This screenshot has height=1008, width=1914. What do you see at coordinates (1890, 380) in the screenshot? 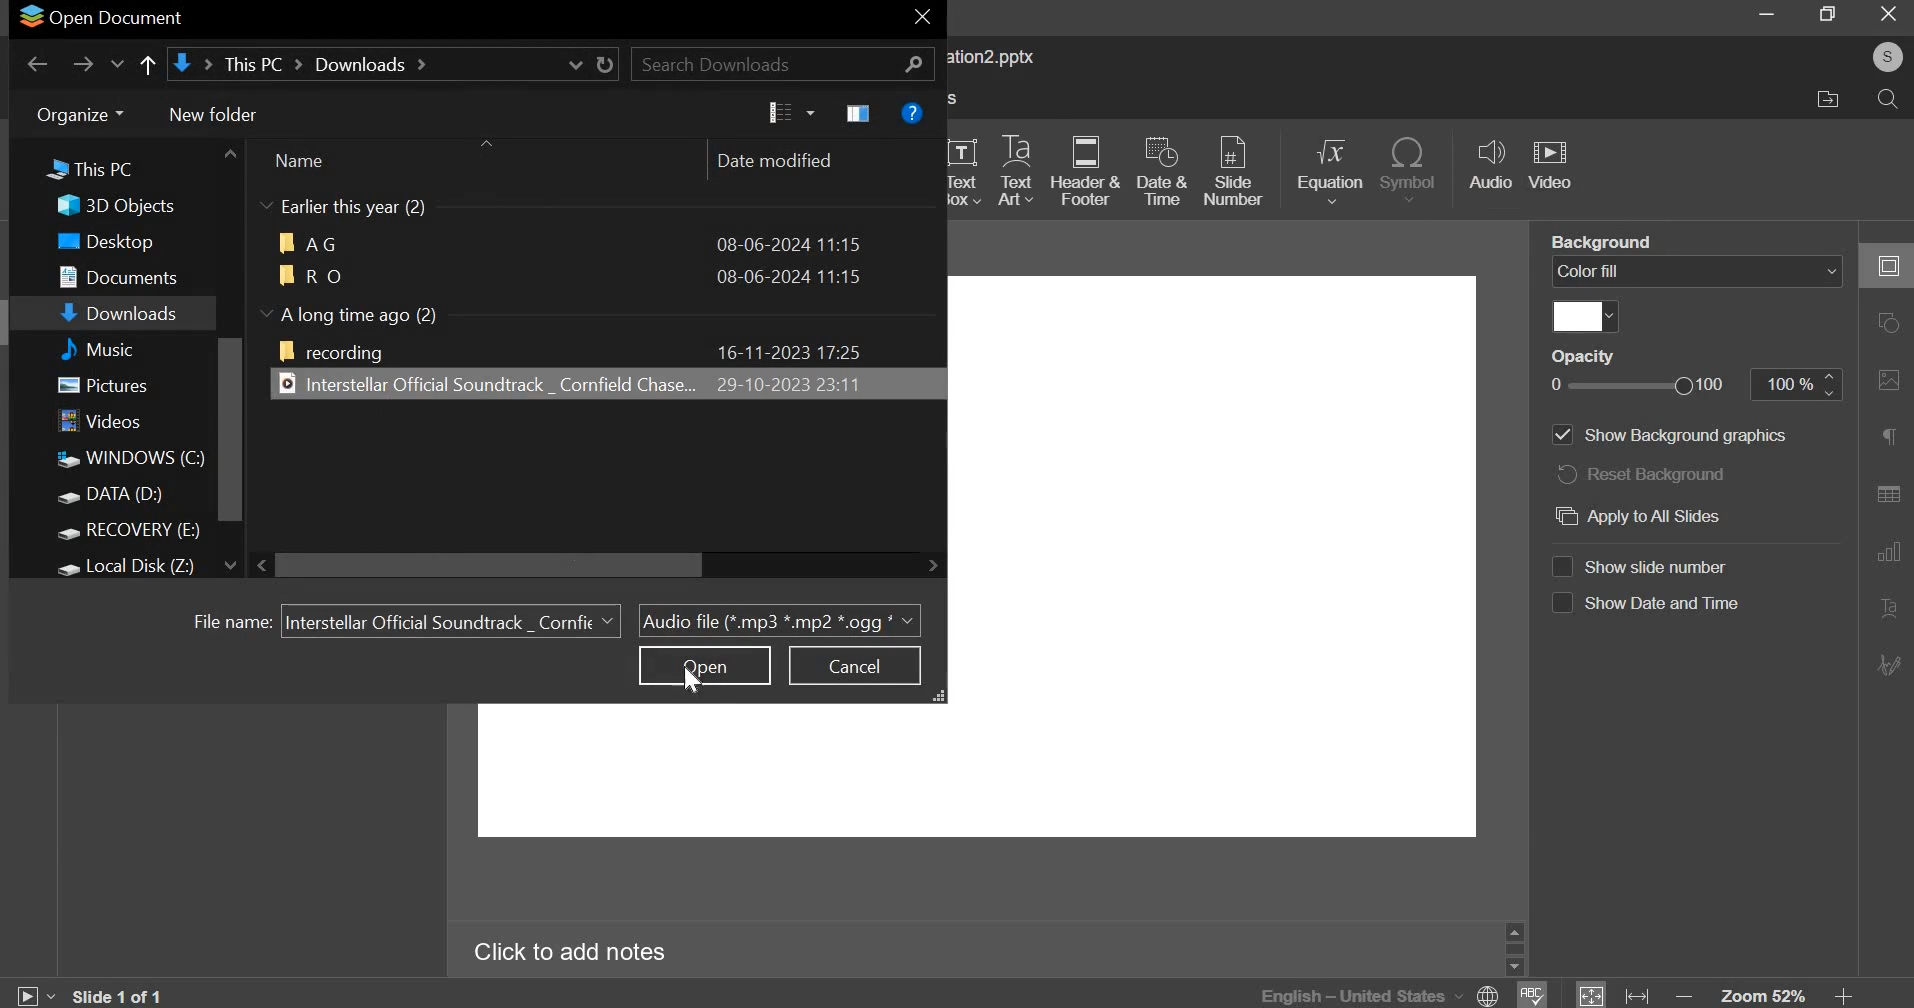
I see `image settings` at bounding box center [1890, 380].